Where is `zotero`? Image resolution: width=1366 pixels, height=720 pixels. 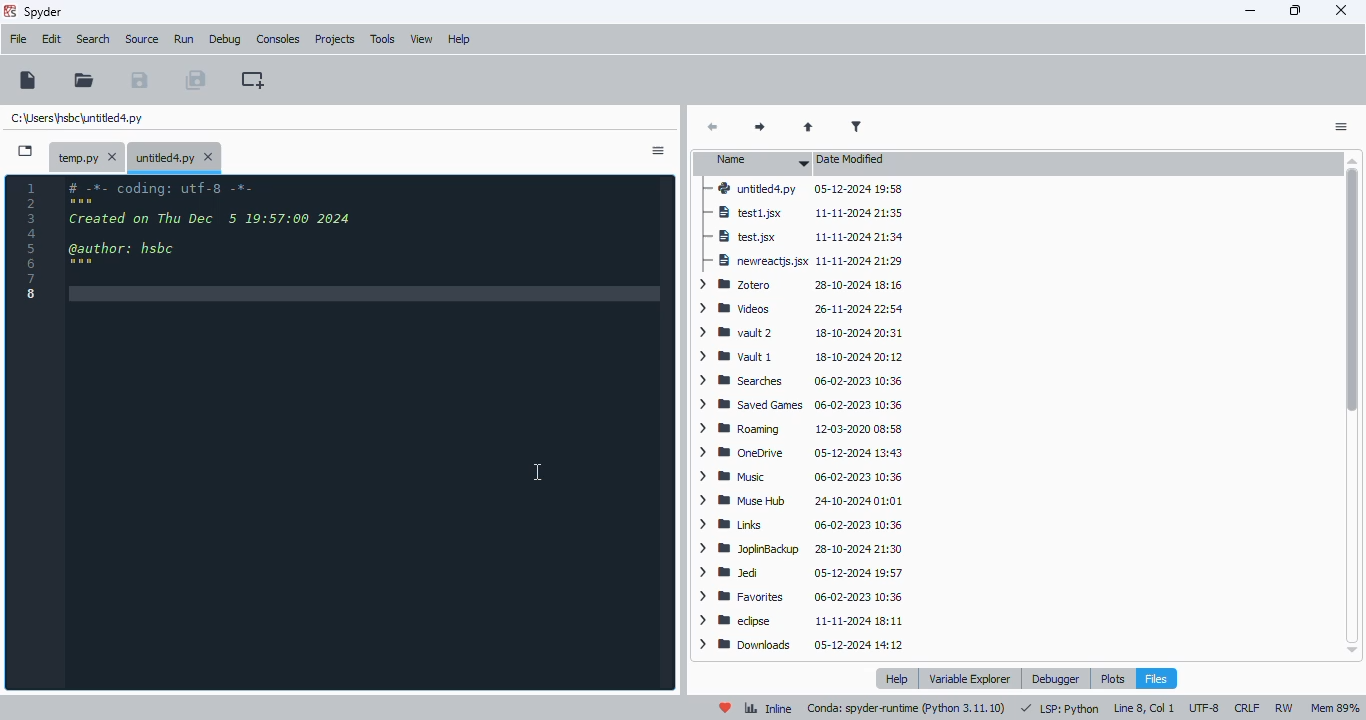
zotero is located at coordinates (735, 286).